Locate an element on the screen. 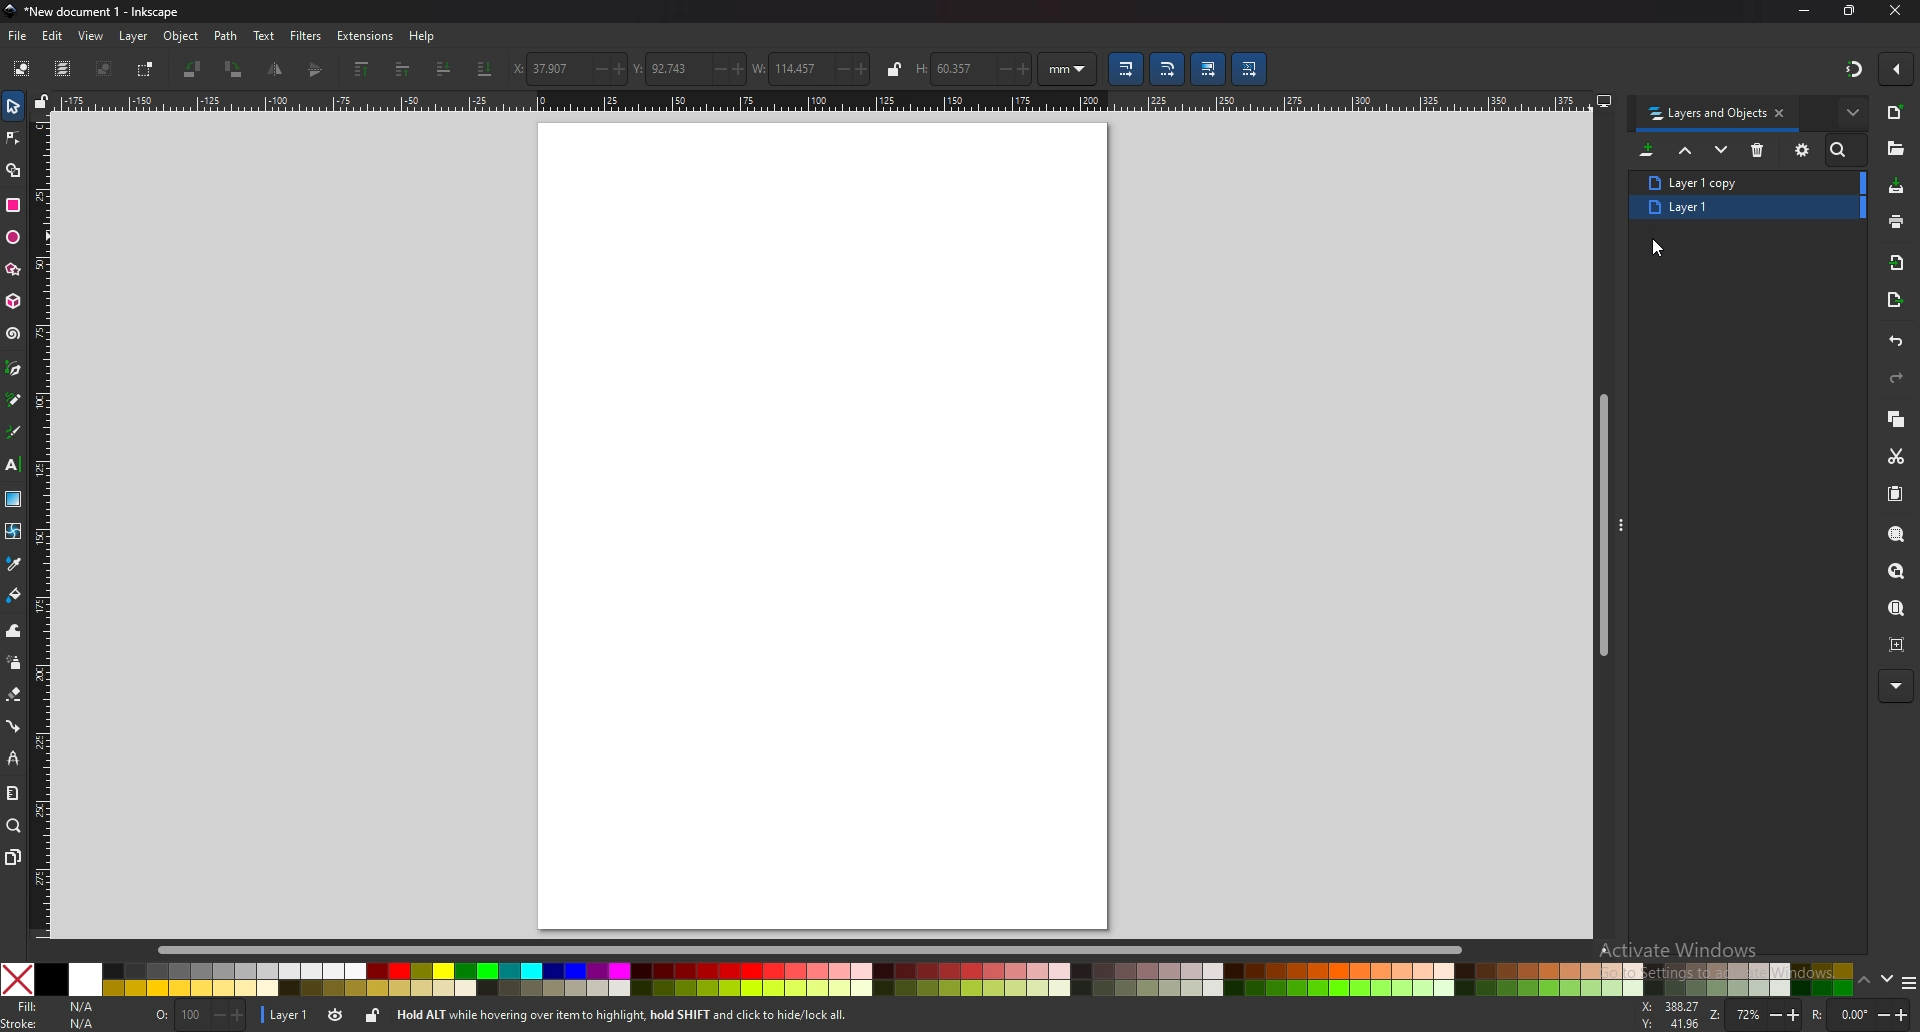 Image resolution: width=1920 pixels, height=1032 pixels. lock is located at coordinates (894, 69).